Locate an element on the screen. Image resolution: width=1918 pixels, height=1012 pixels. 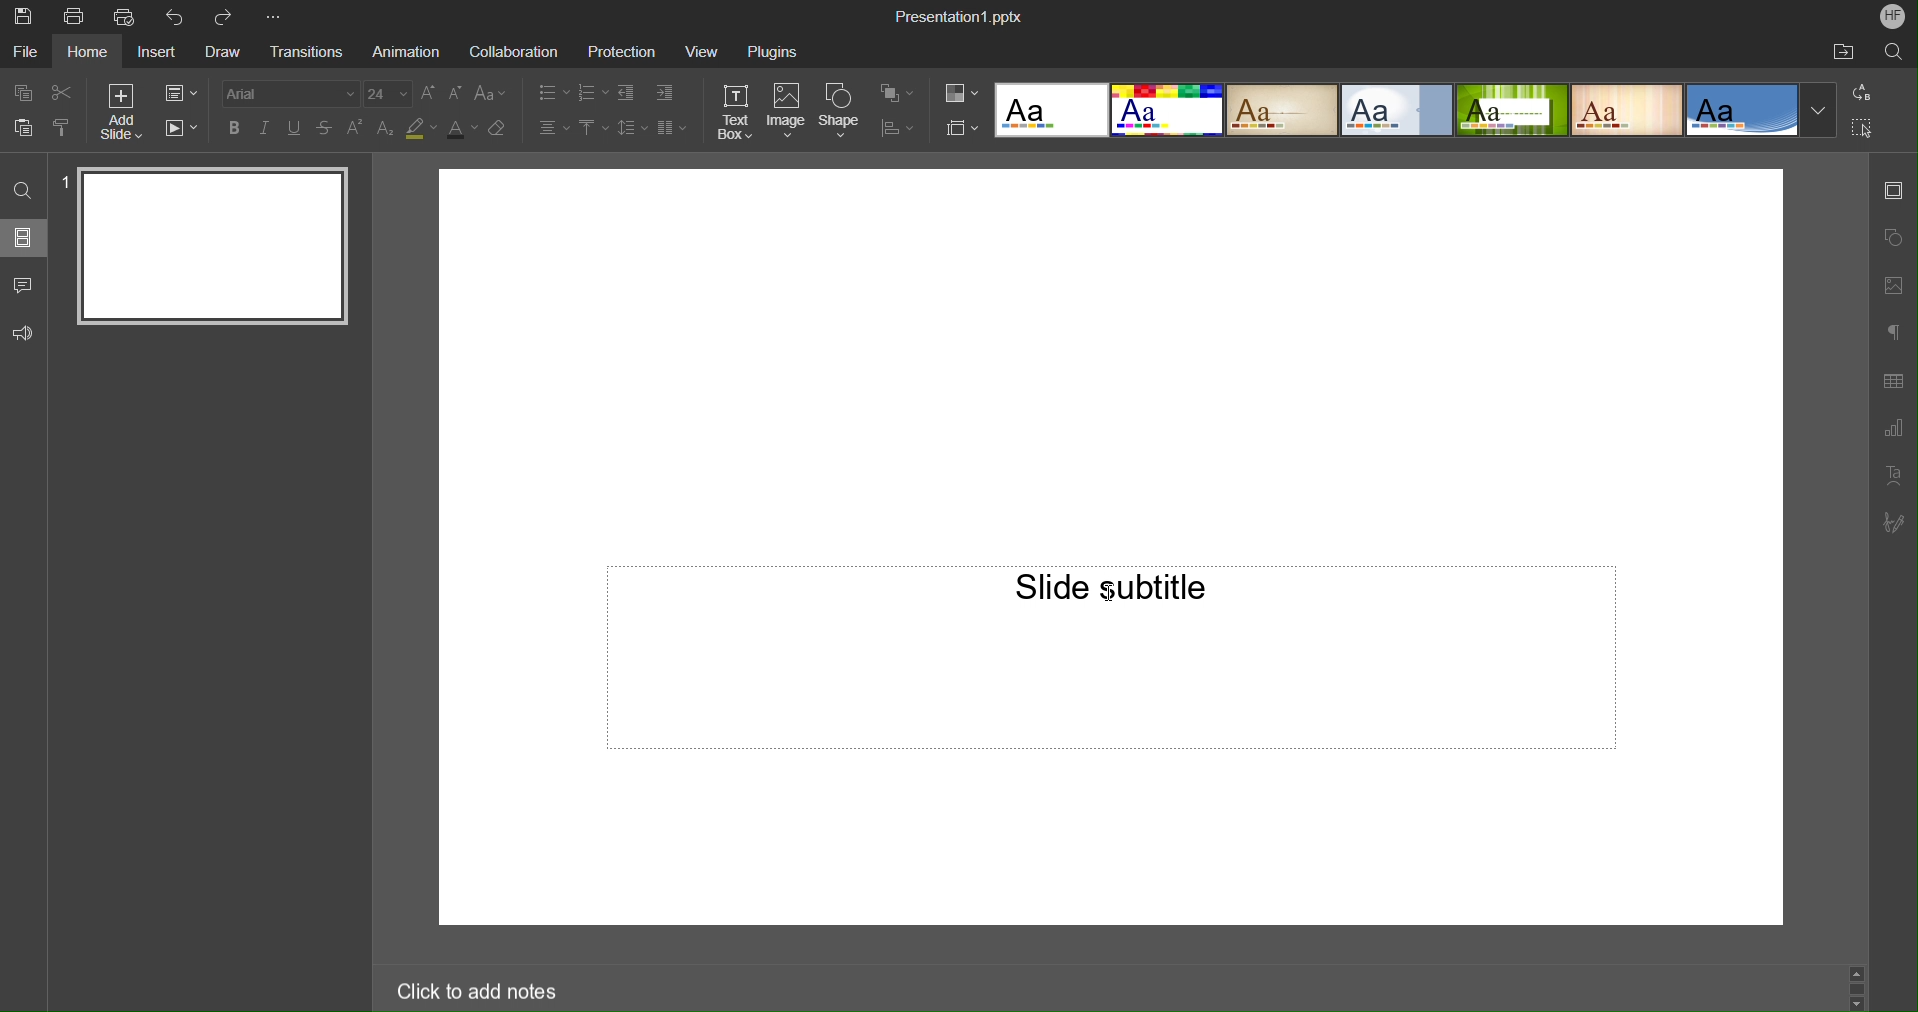
template is located at coordinates (1626, 110).